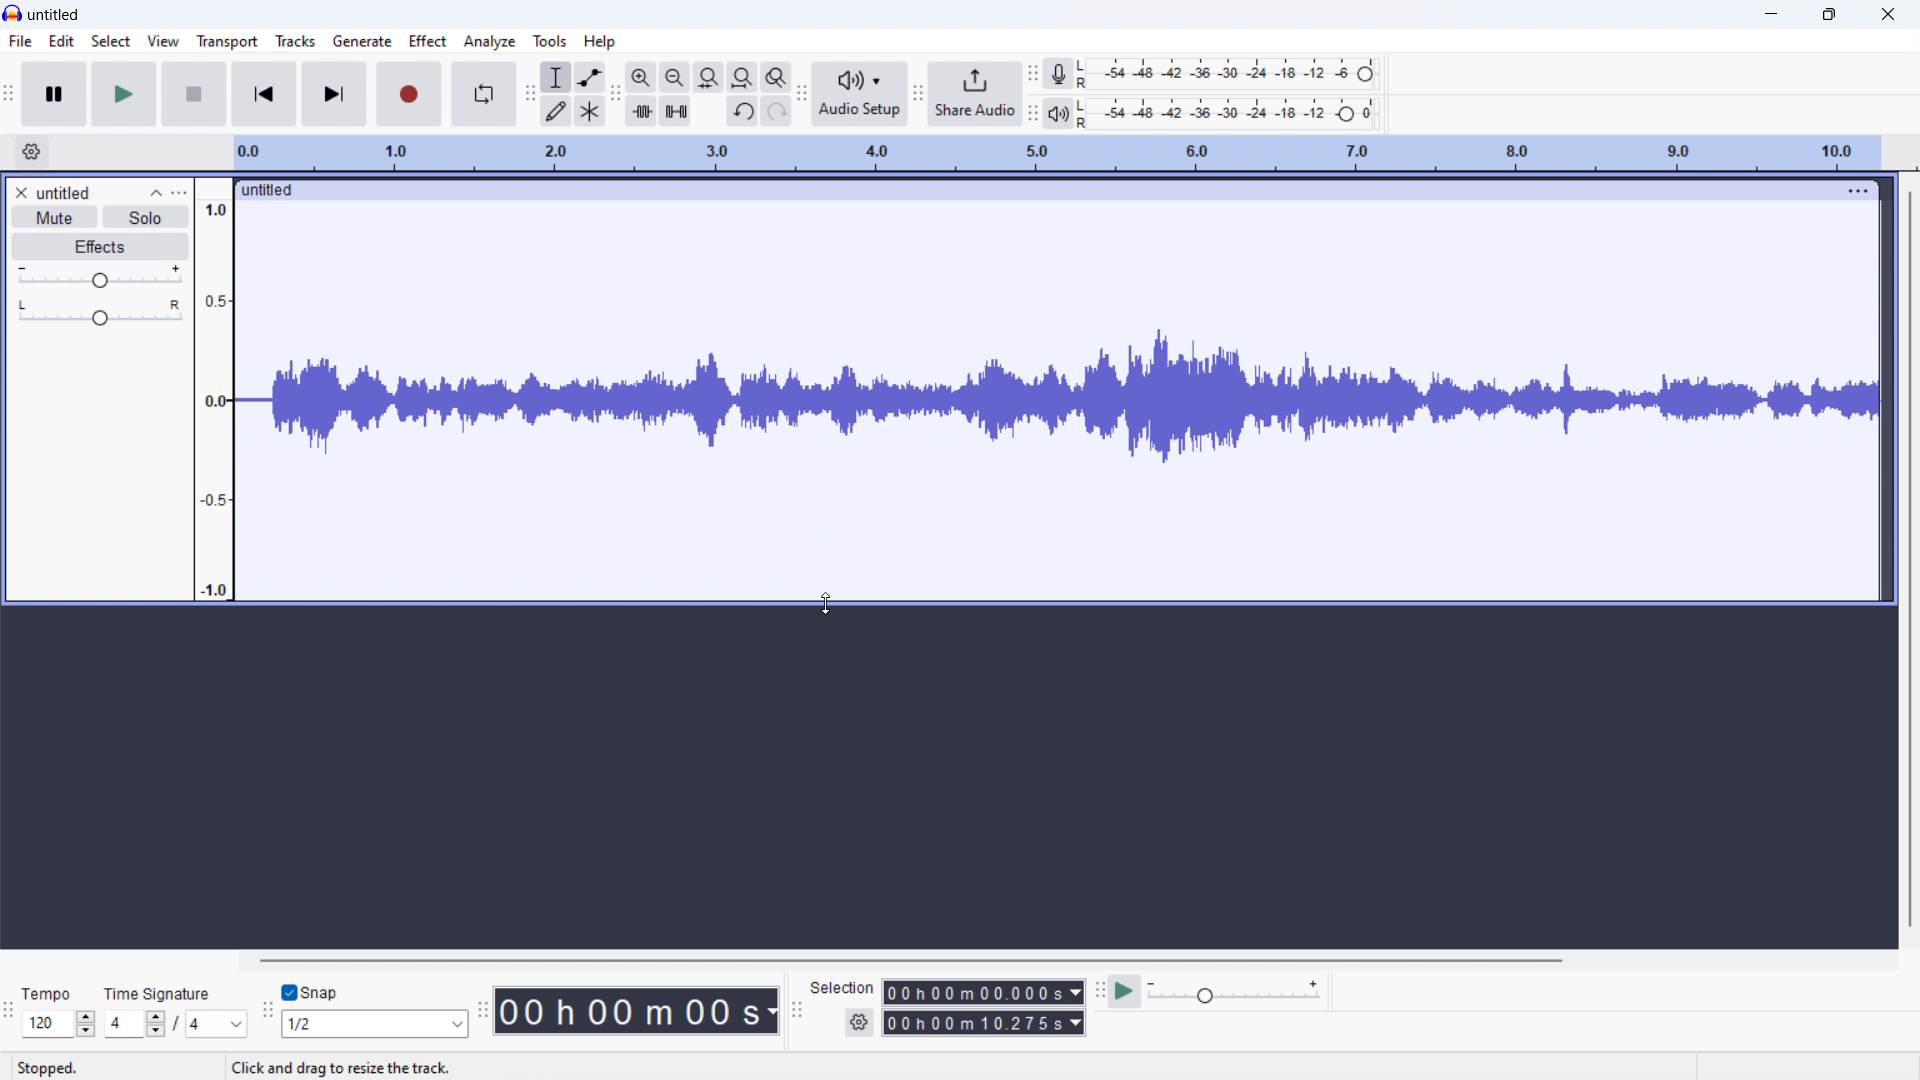 This screenshot has height=1080, width=1920. I want to click on track control panel menu, so click(180, 192).